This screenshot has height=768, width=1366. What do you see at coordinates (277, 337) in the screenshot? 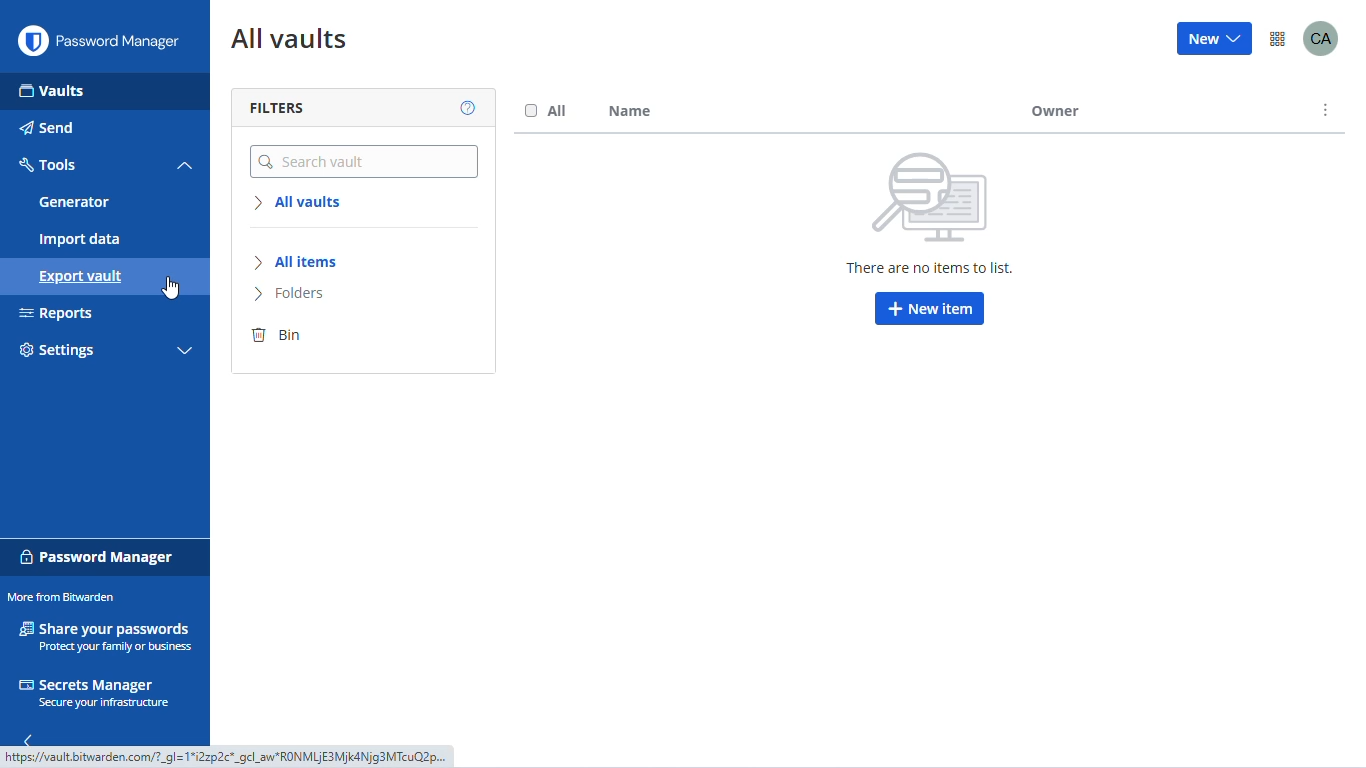
I see `bin` at bounding box center [277, 337].